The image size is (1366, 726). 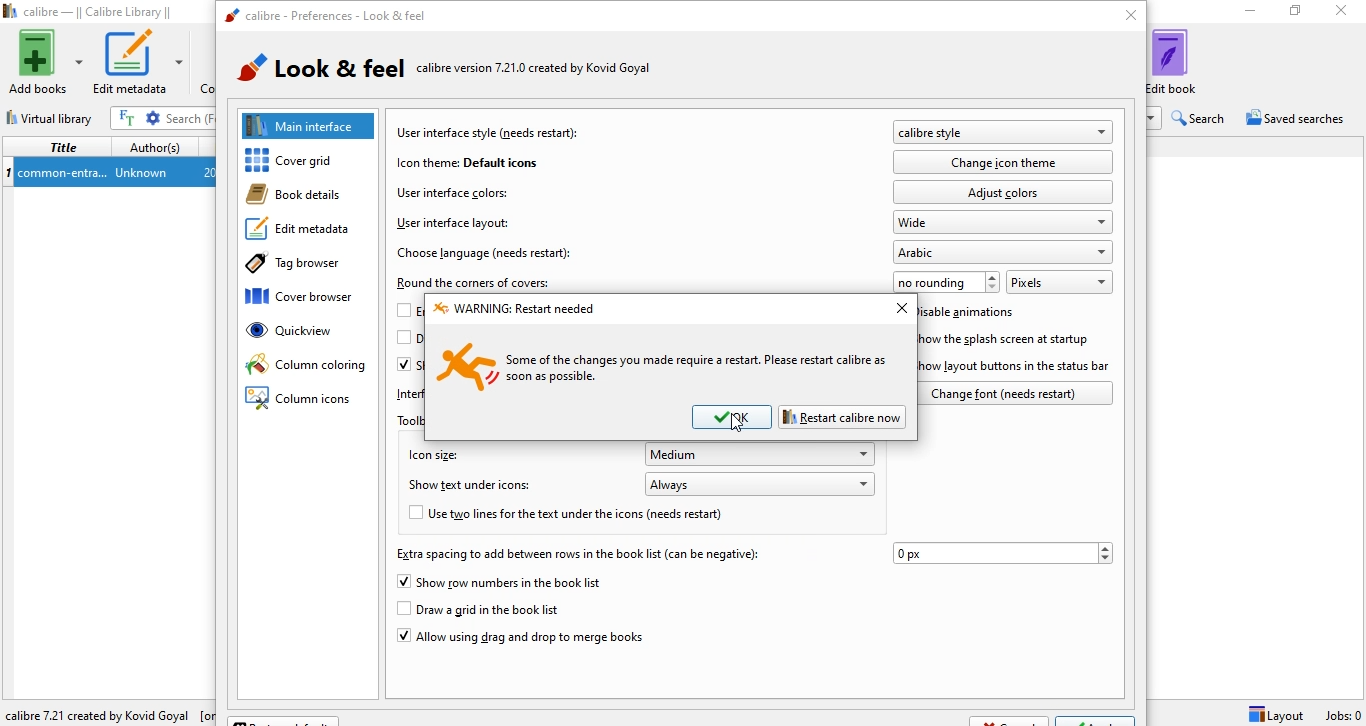 What do you see at coordinates (108, 173) in the screenshot?
I see `one book entry` at bounding box center [108, 173].